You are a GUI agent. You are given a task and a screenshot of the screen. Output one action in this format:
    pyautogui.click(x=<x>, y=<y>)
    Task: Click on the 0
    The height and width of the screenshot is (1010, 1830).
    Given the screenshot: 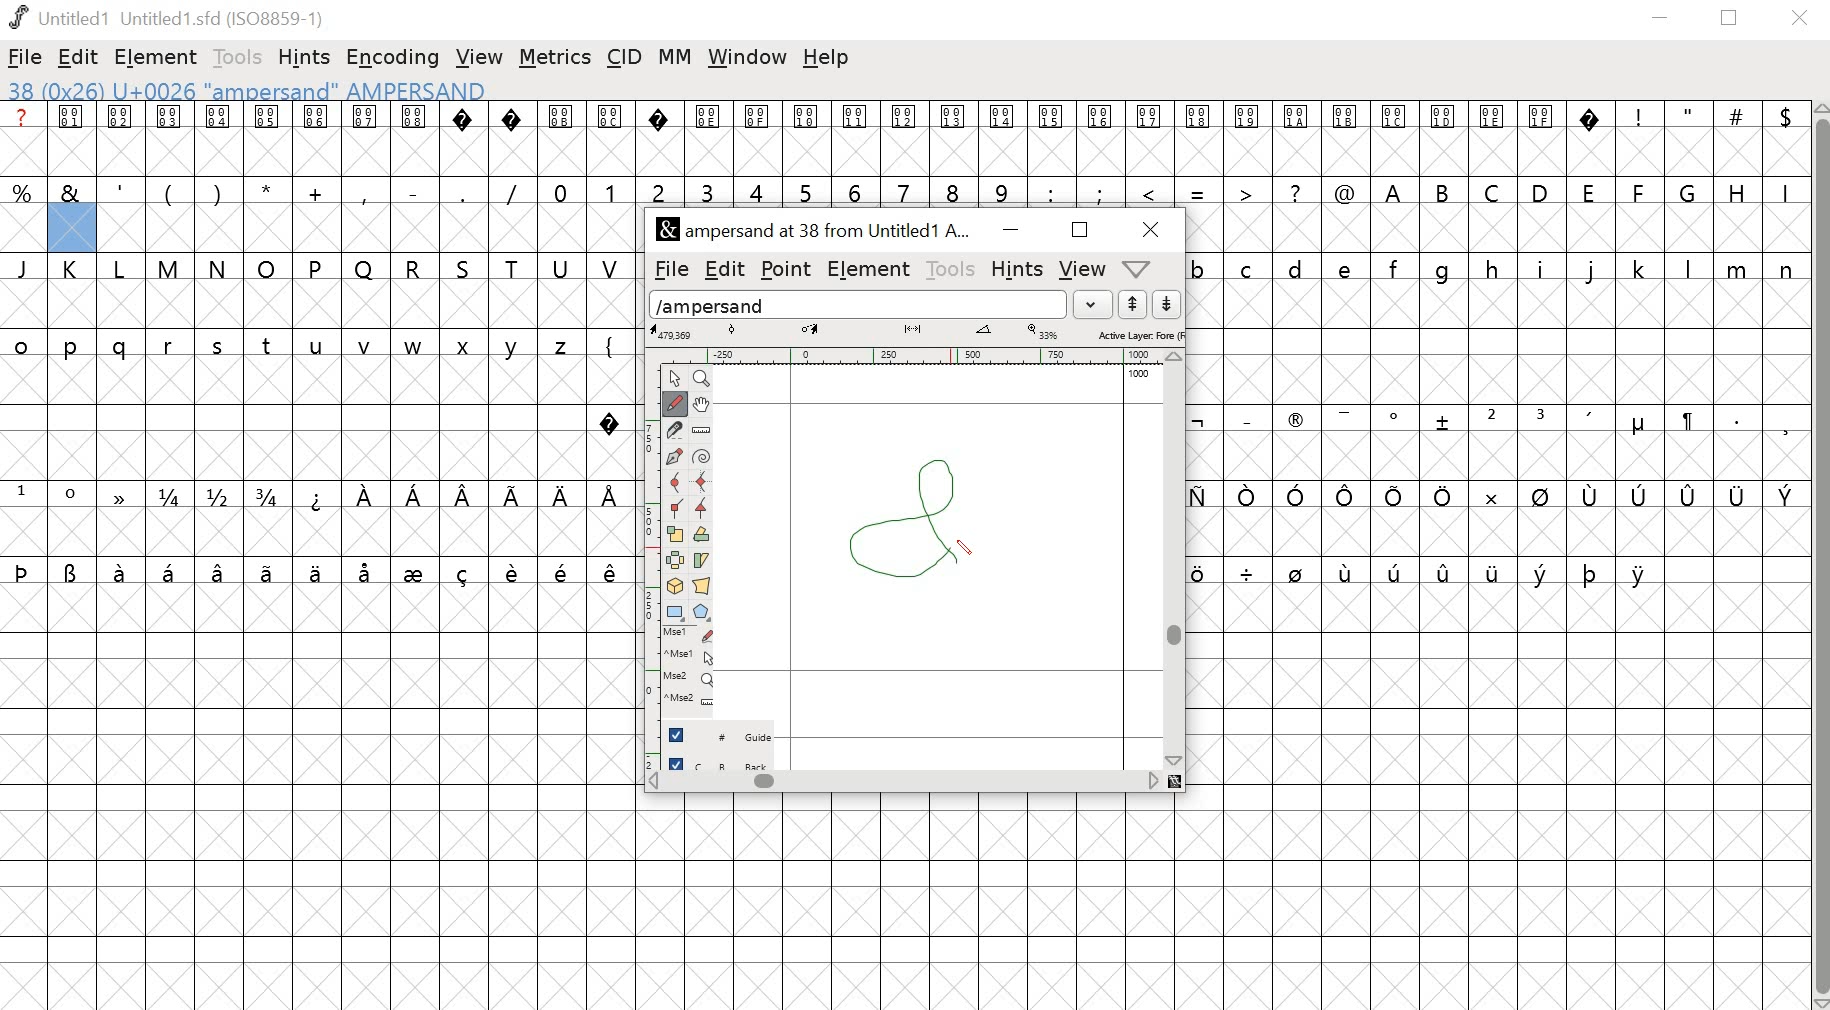 What is the action you would take?
    pyautogui.click(x=562, y=190)
    